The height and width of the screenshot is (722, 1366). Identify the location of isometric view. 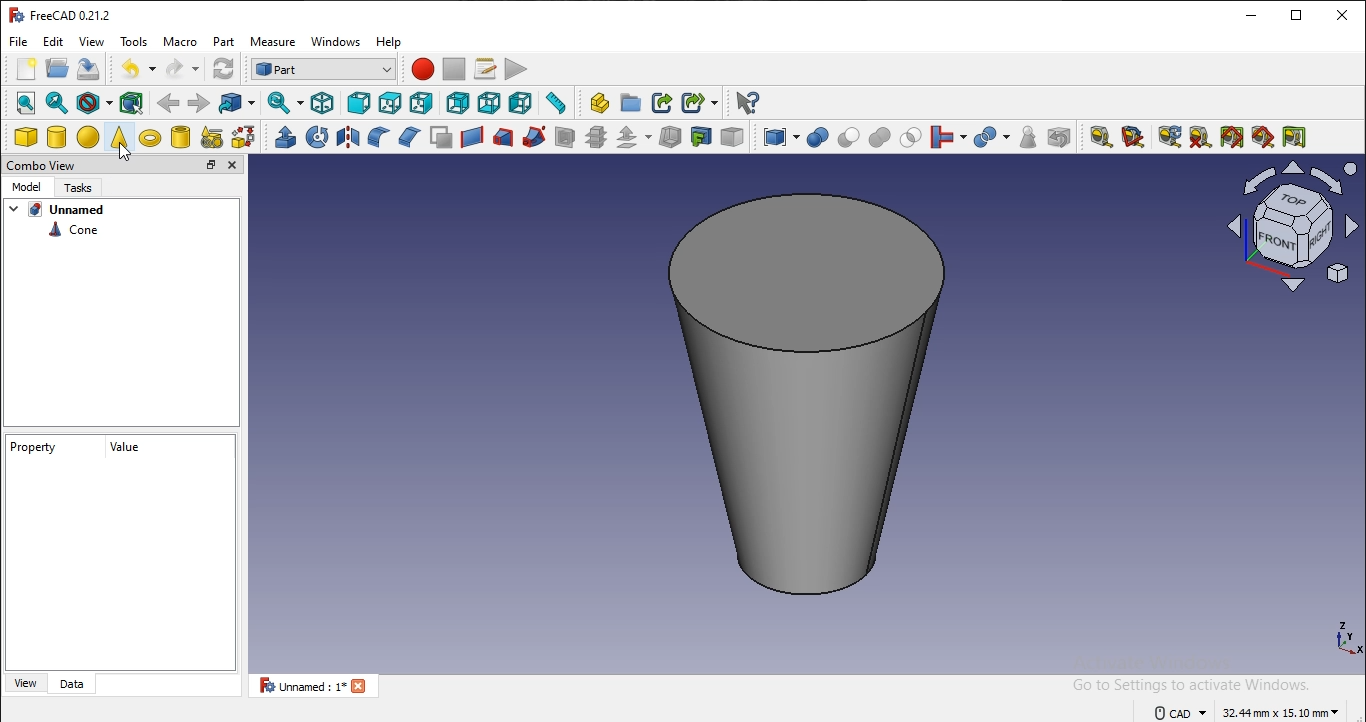
(322, 103).